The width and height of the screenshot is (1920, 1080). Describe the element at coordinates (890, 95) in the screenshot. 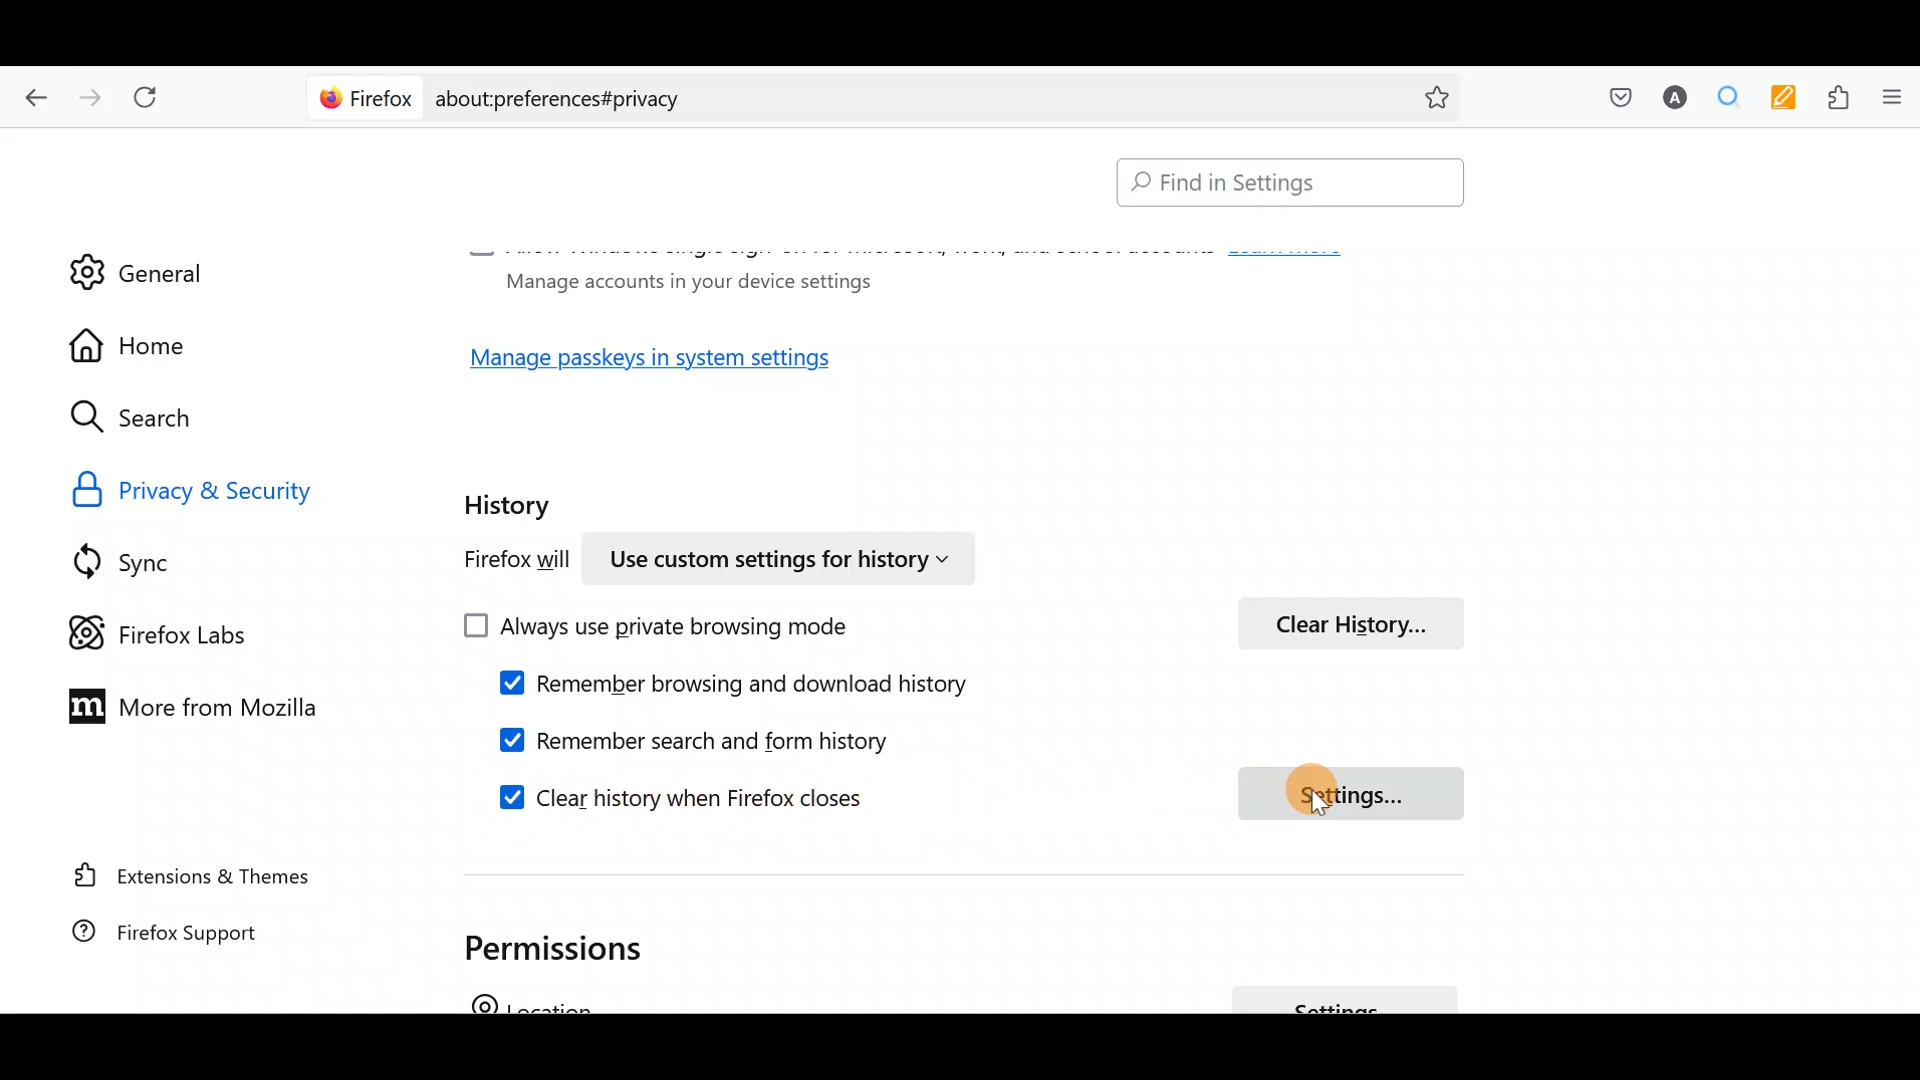

I see `Search bar` at that location.